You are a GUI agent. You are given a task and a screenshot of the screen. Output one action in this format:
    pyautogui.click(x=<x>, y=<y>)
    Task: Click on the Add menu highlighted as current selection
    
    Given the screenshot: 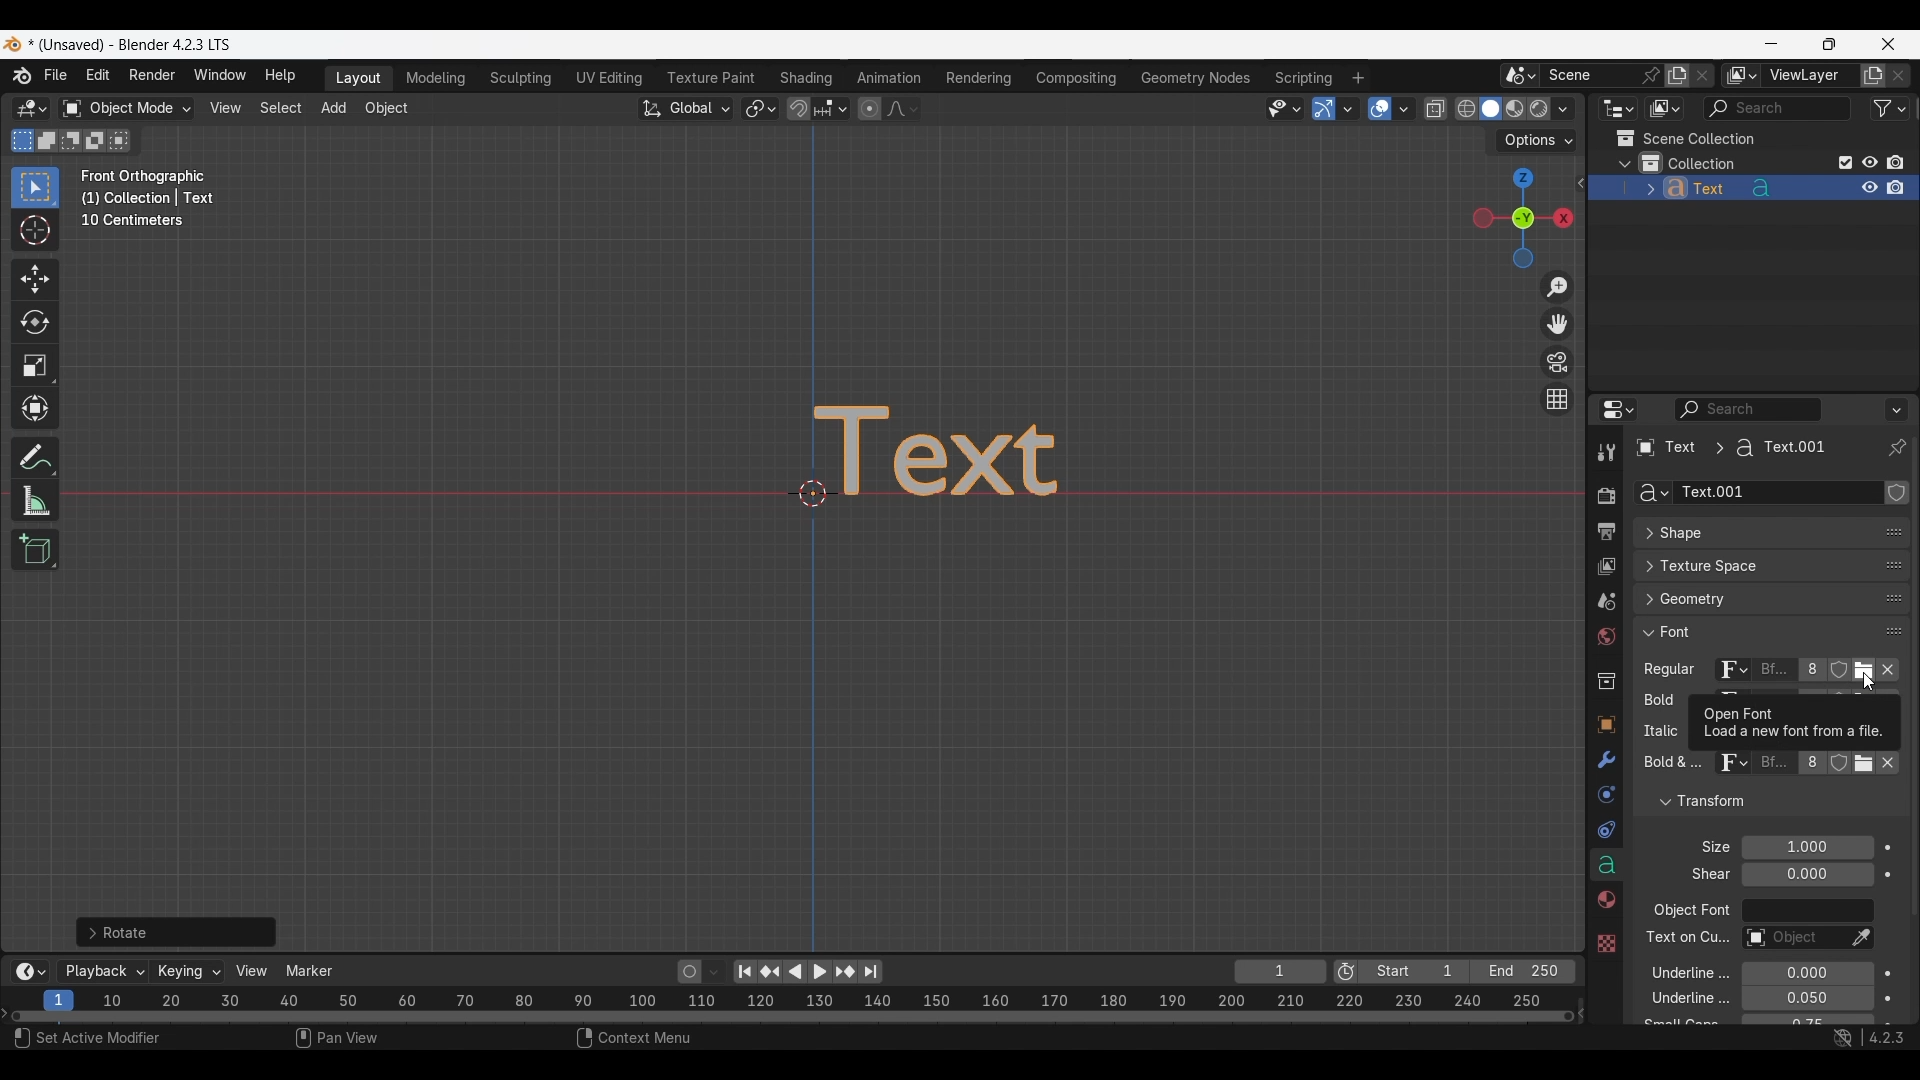 What is the action you would take?
    pyautogui.click(x=334, y=109)
    